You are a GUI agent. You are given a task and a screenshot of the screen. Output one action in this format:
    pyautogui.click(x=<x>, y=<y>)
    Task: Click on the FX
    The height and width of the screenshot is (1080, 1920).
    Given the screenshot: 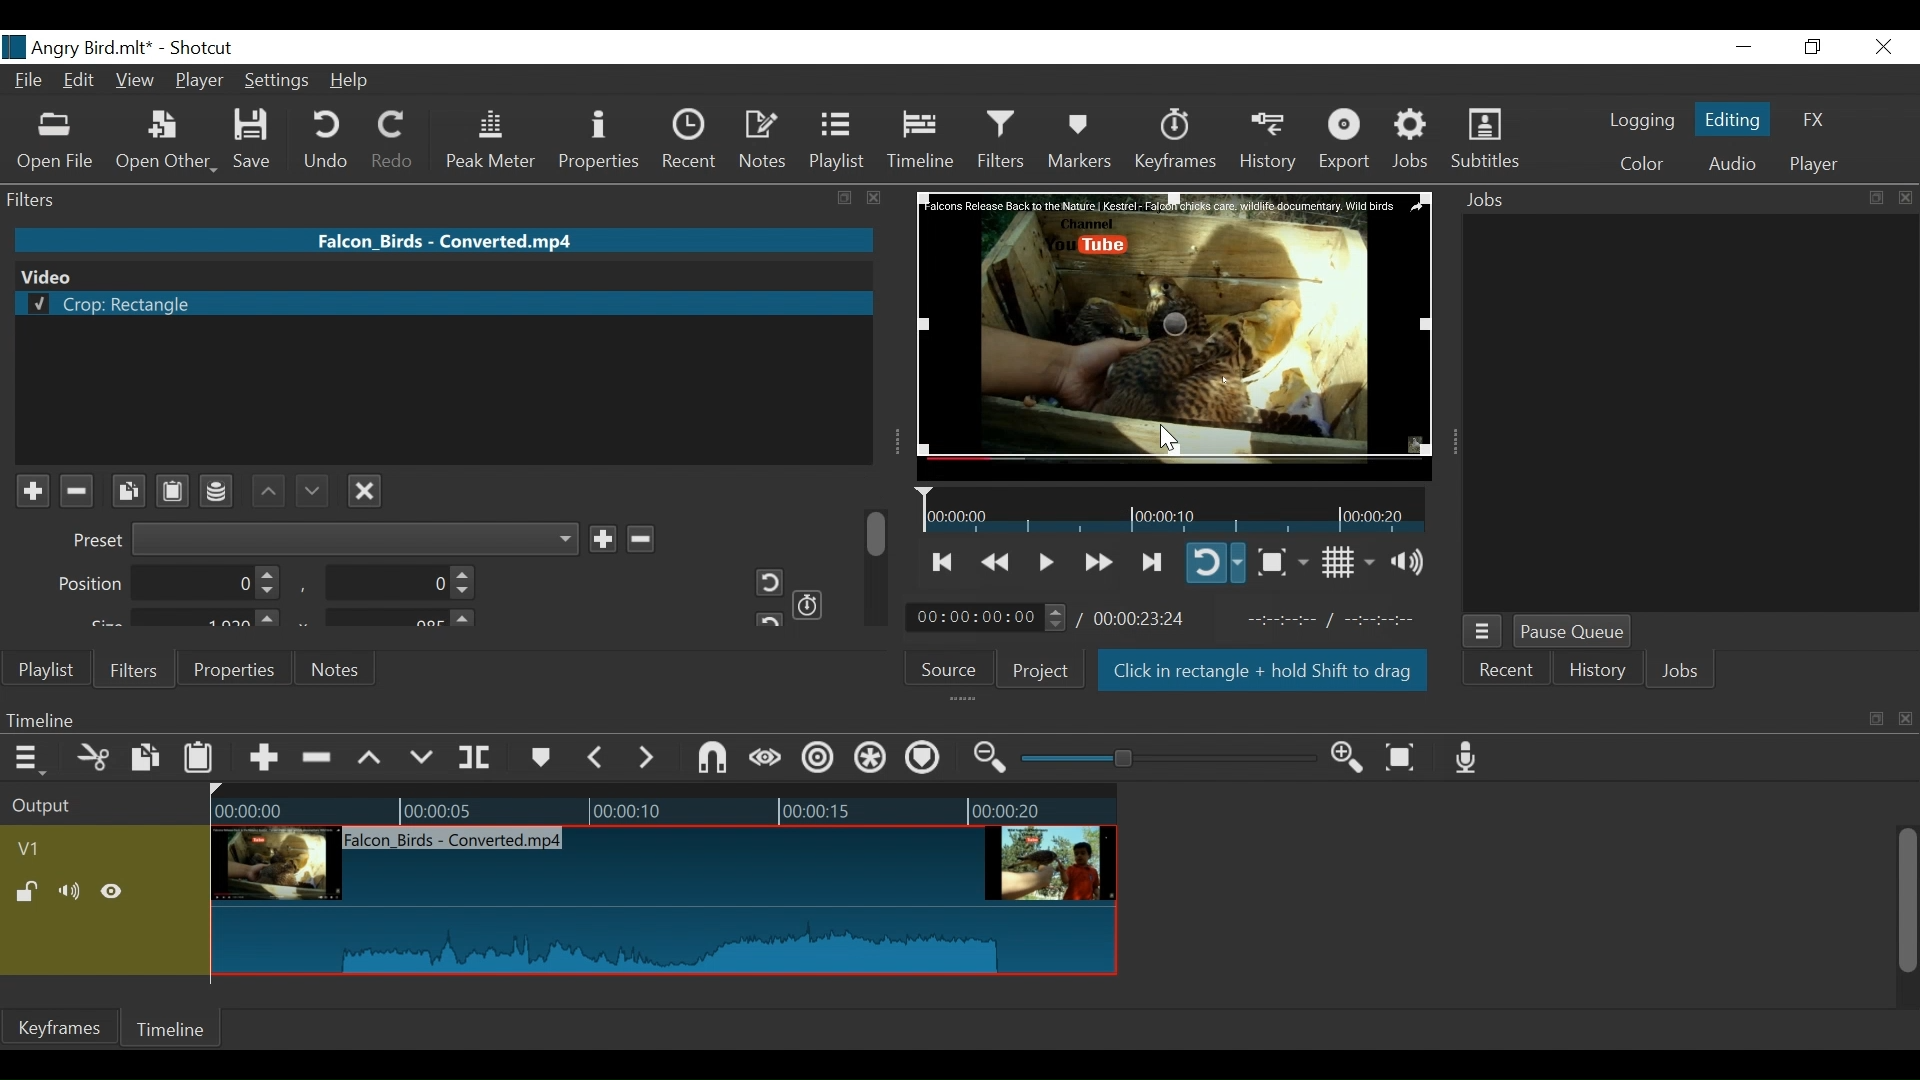 What is the action you would take?
    pyautogui.click(x=1811, y=123)
    